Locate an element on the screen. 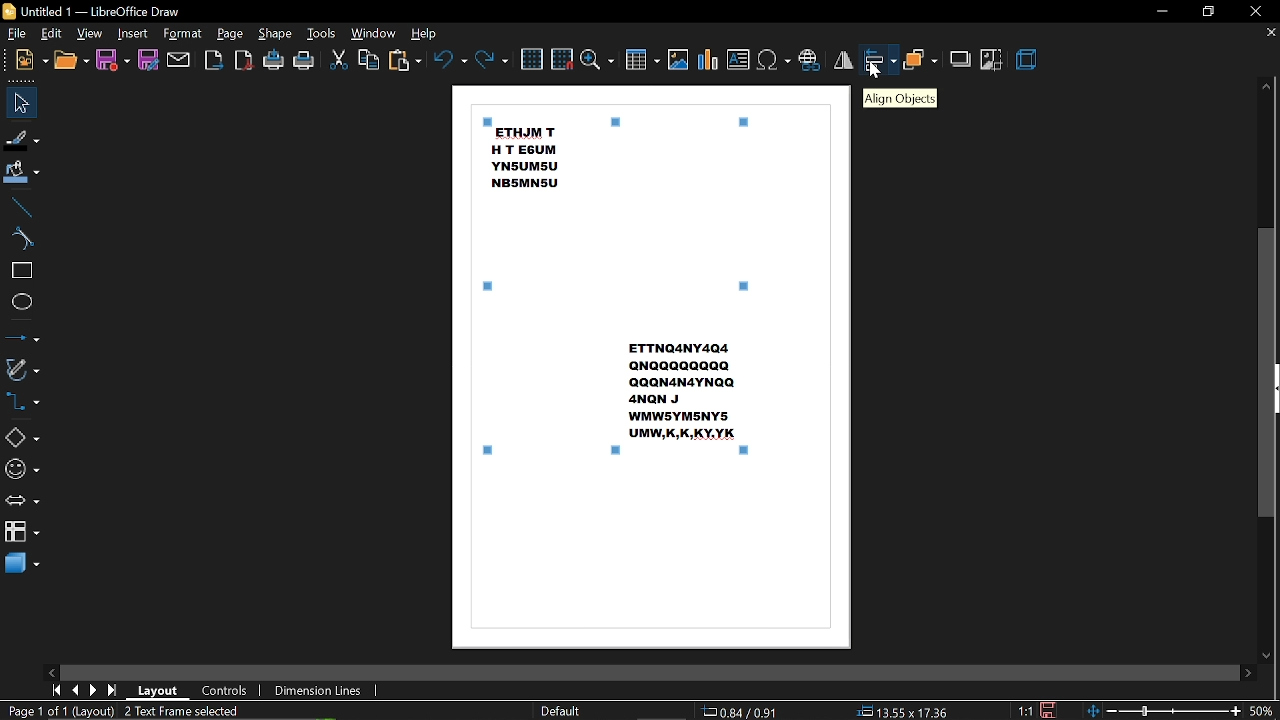 The width and height of the screenshot is (1280, 720). 50% is located at coordinates (1262, 712).